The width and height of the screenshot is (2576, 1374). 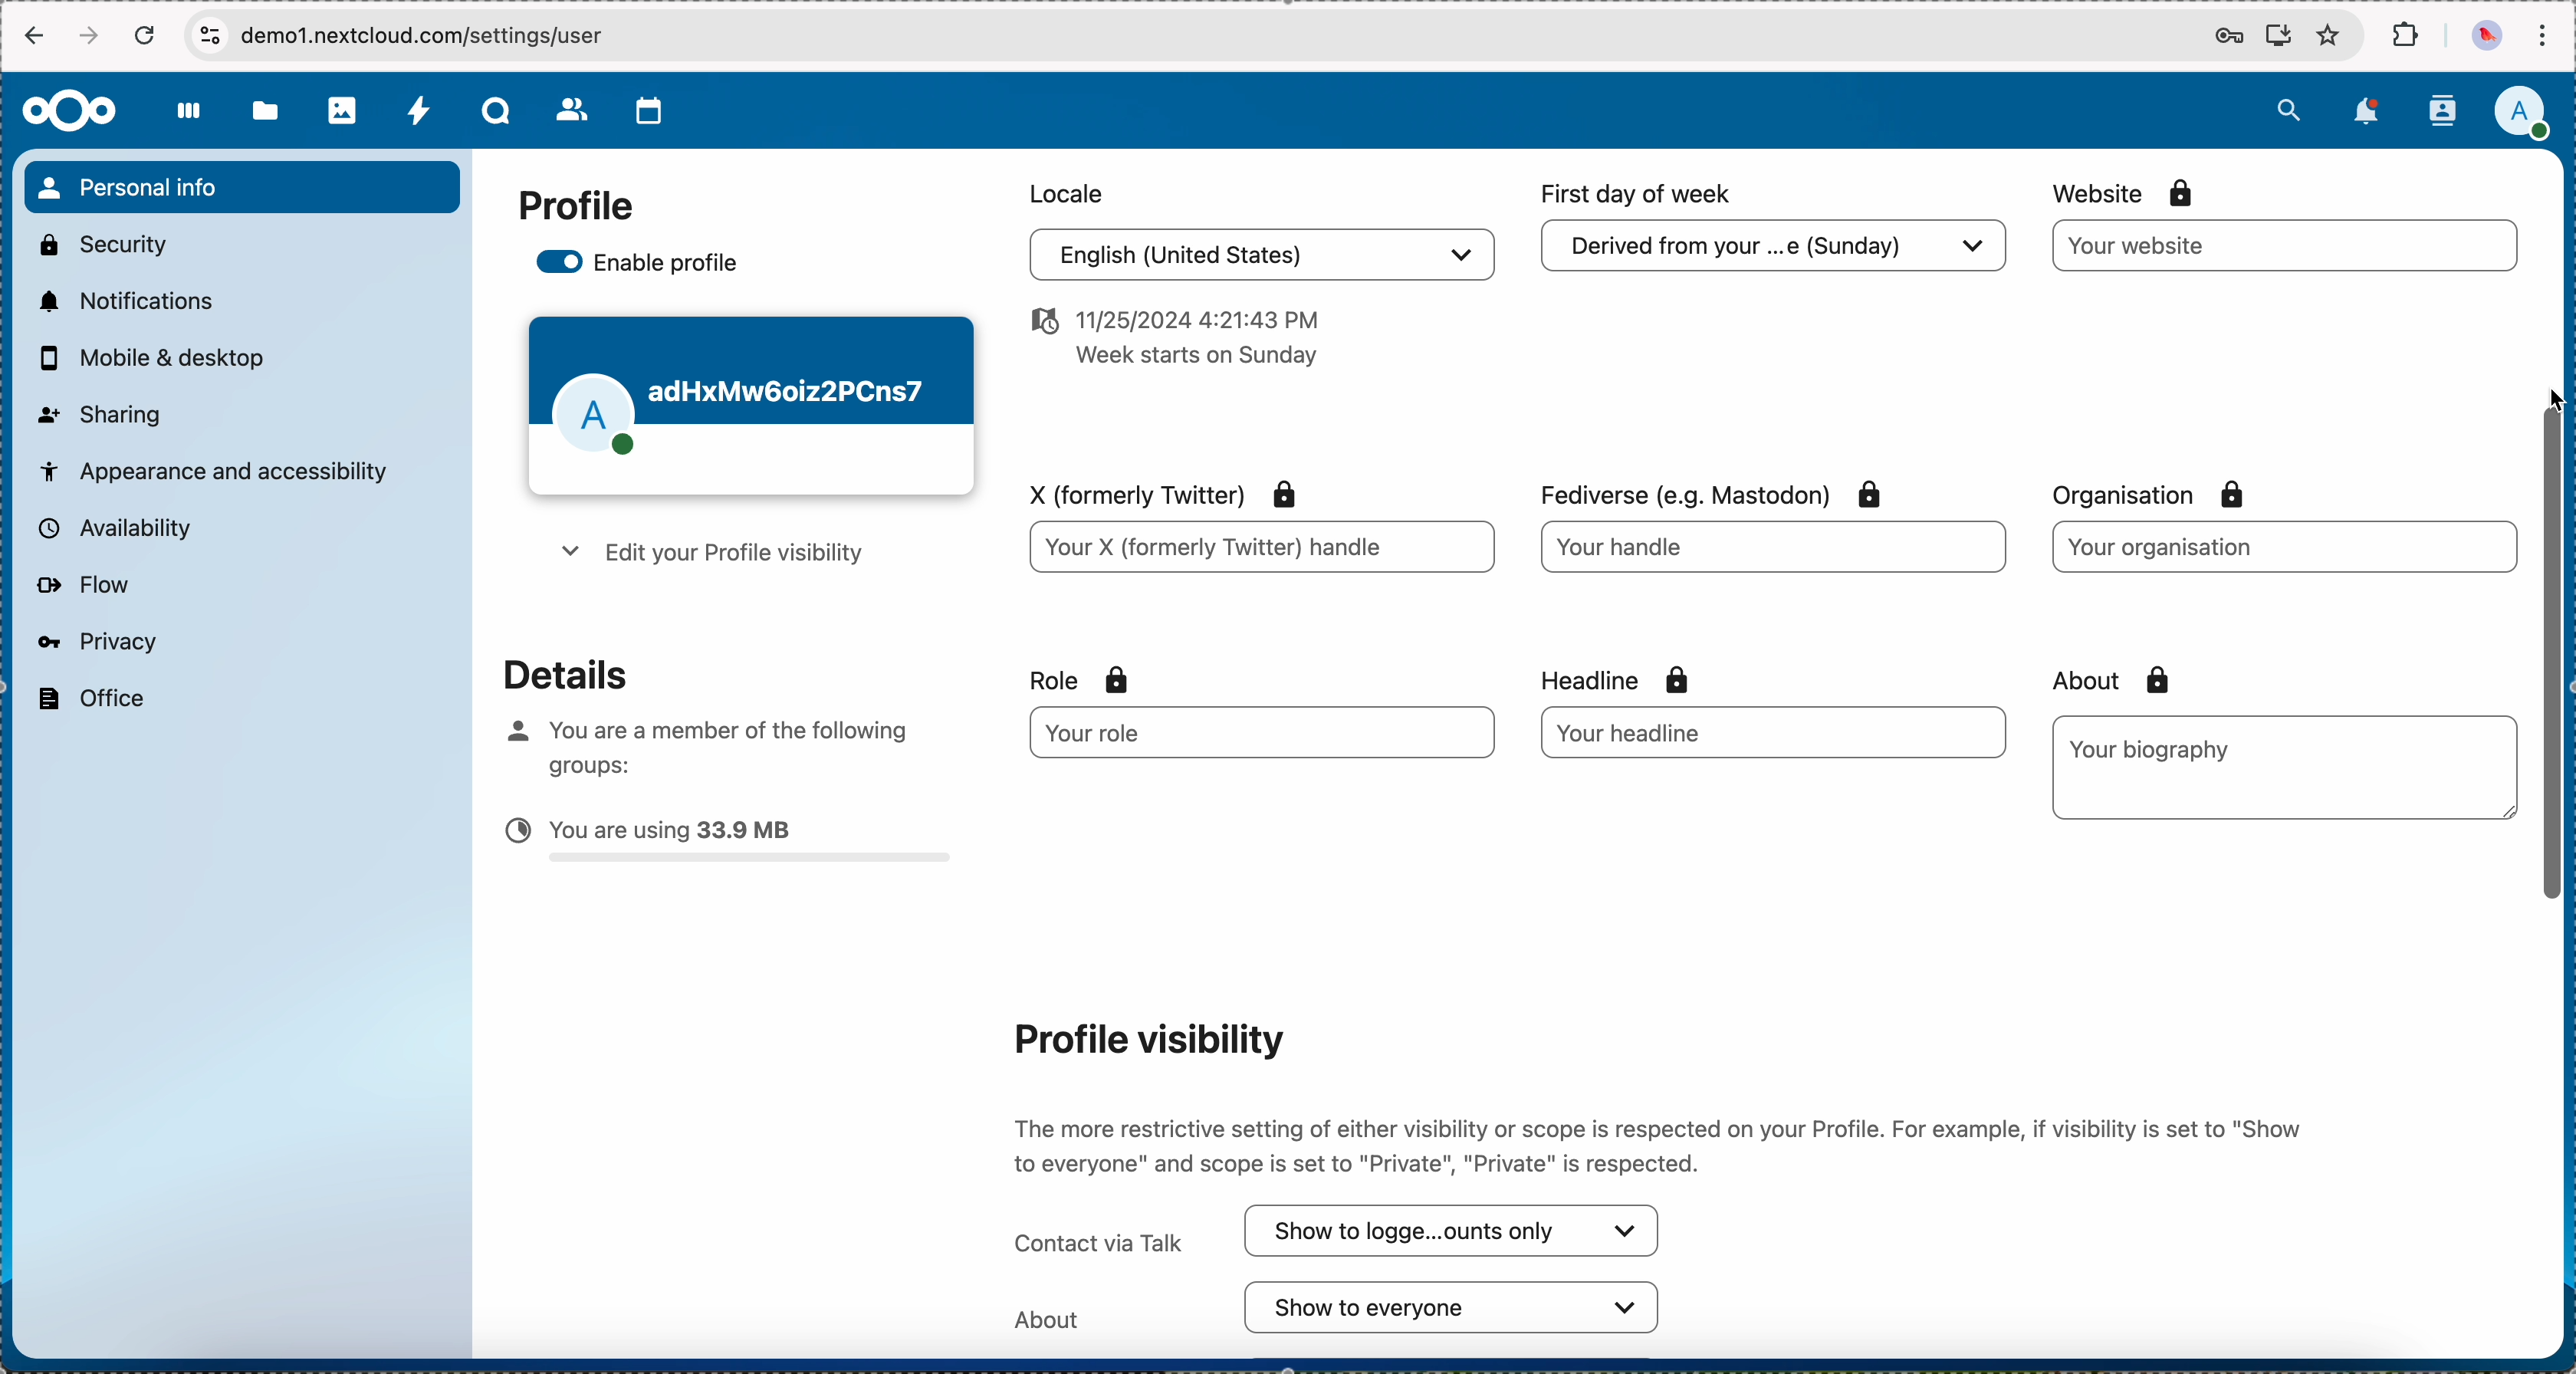 I want to click on dashboard, so click(x=190, y=122).